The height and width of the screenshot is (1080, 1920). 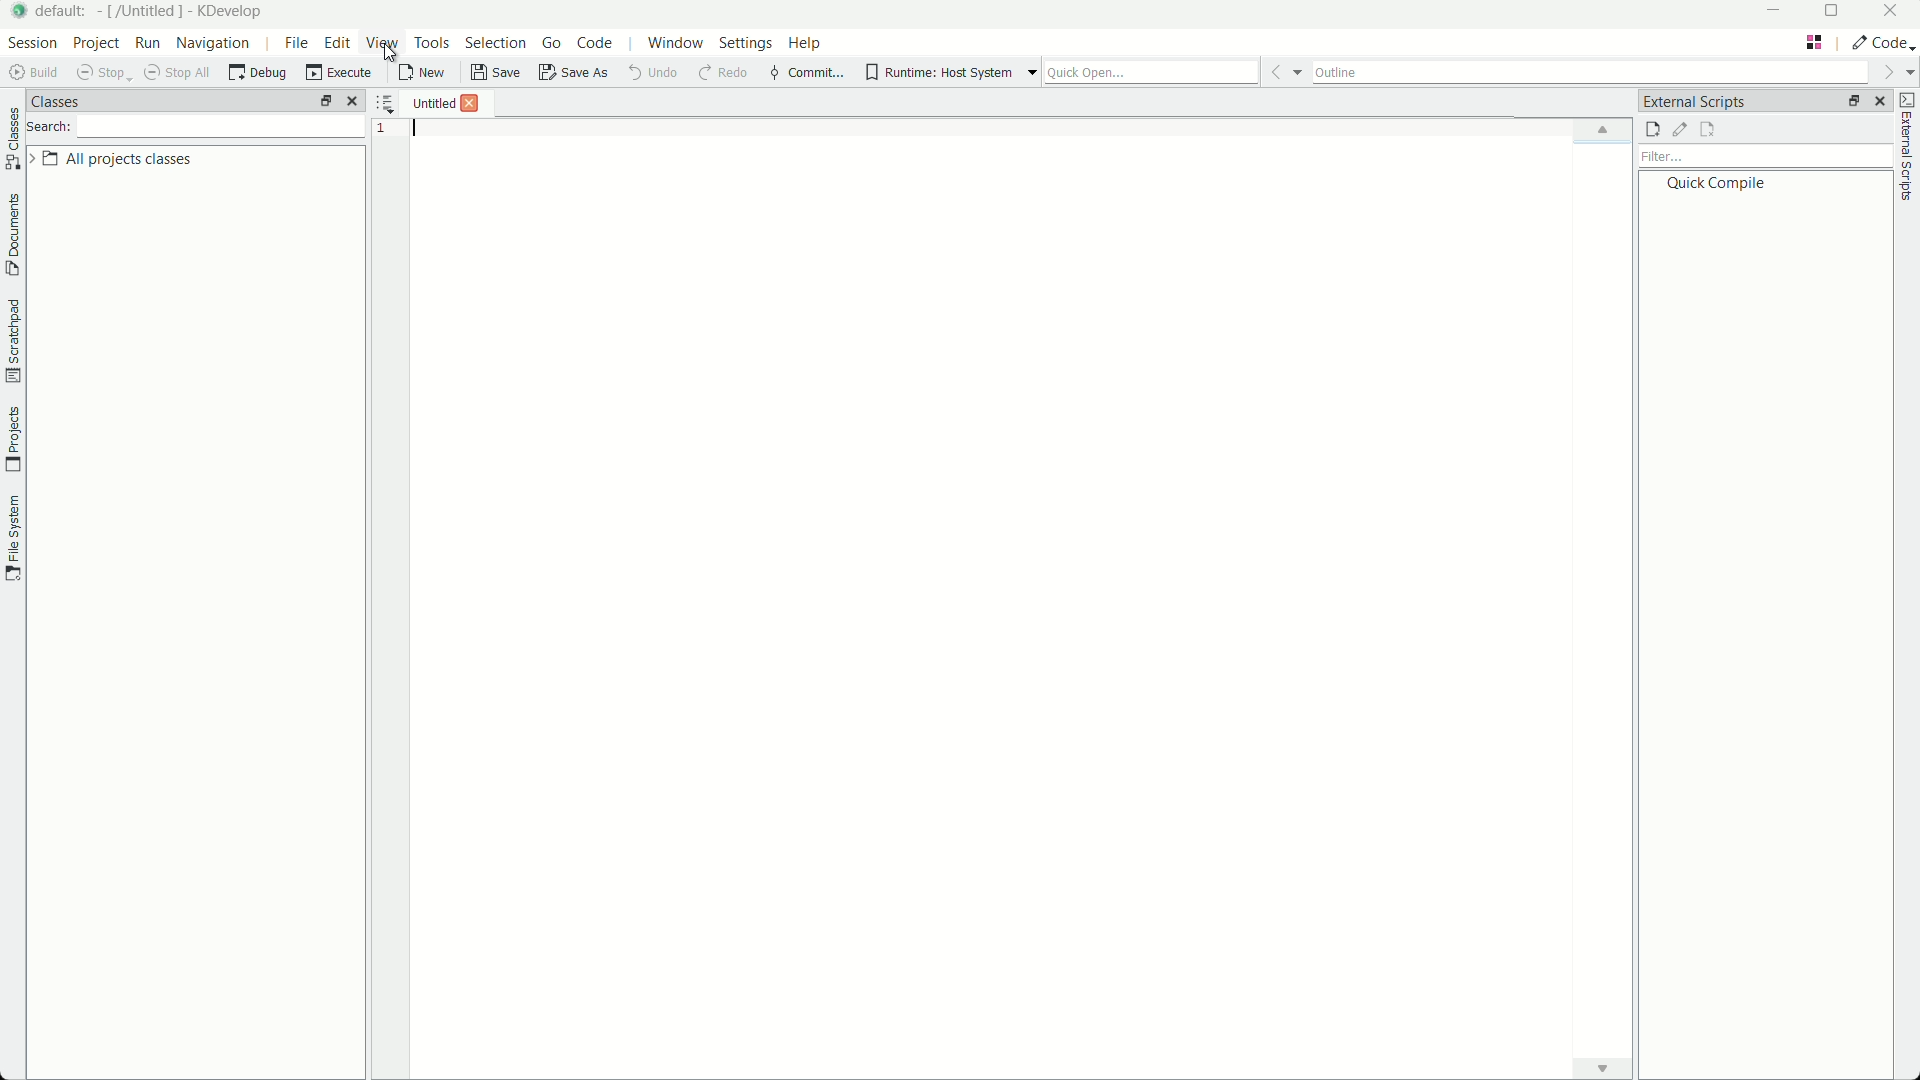 What do you see at coordinates (162, 97) in the screenshot?
I see `classes` at bounding box center [162, 97].